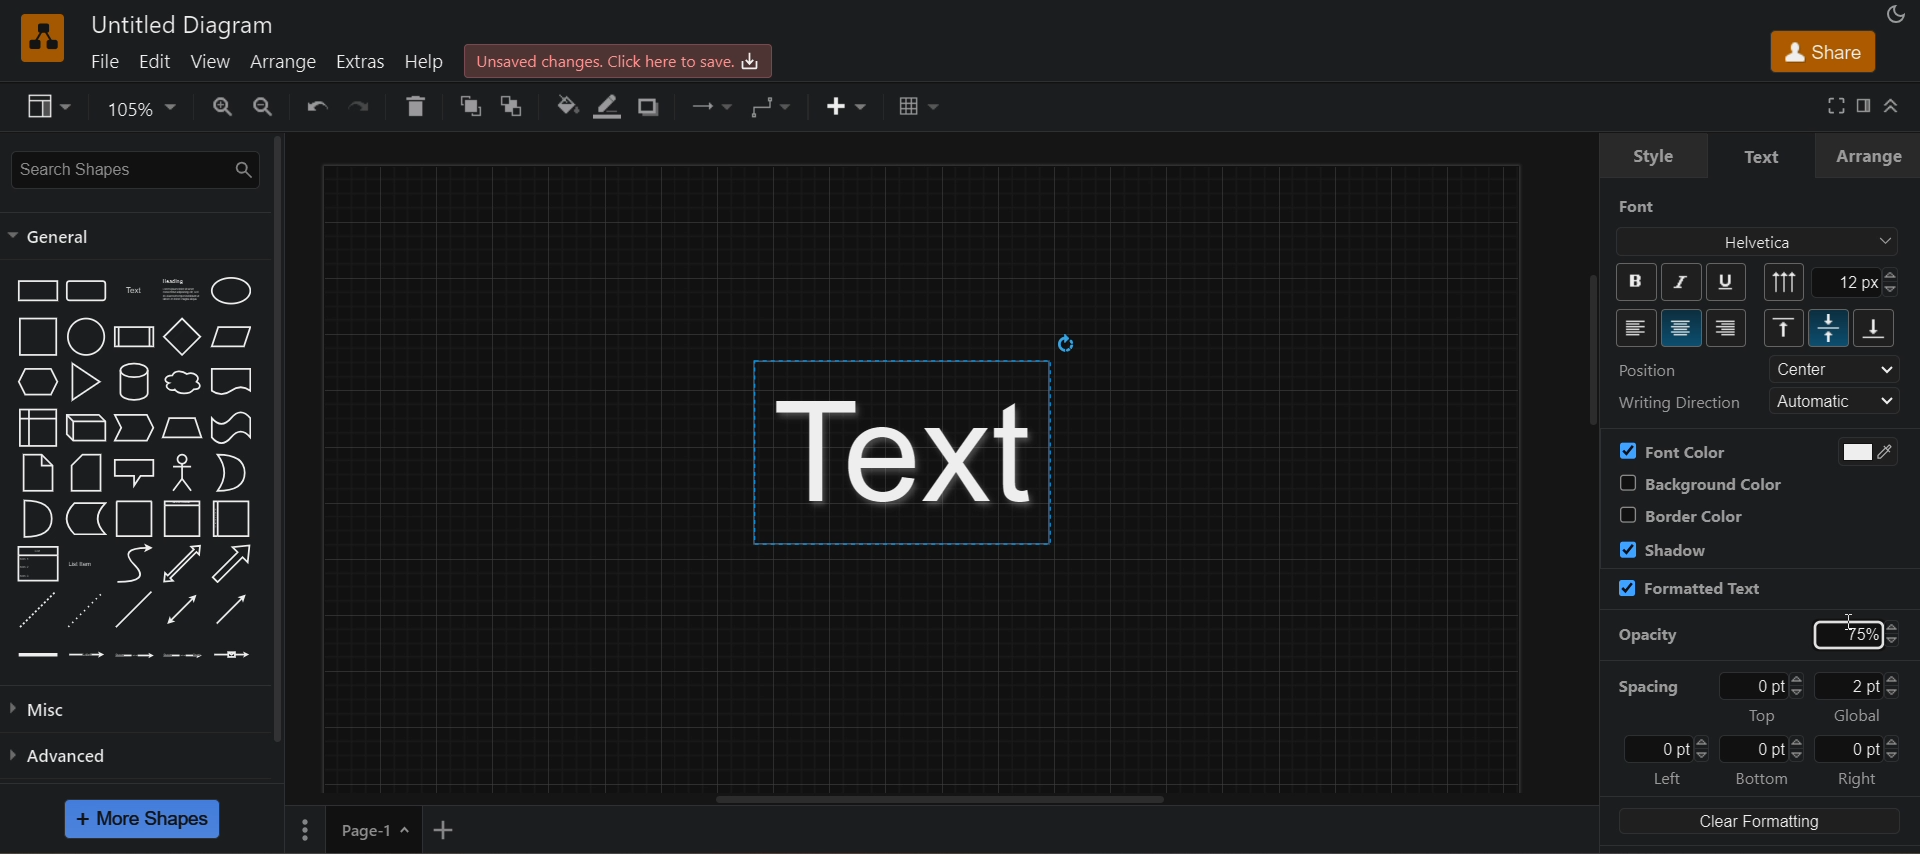 Image resolution: width=1920 pixels, height=854 pixels. What do you see at coordinates (223, 108) in the screenshot?
I see `zoom in` at bounding box center [223, 108].